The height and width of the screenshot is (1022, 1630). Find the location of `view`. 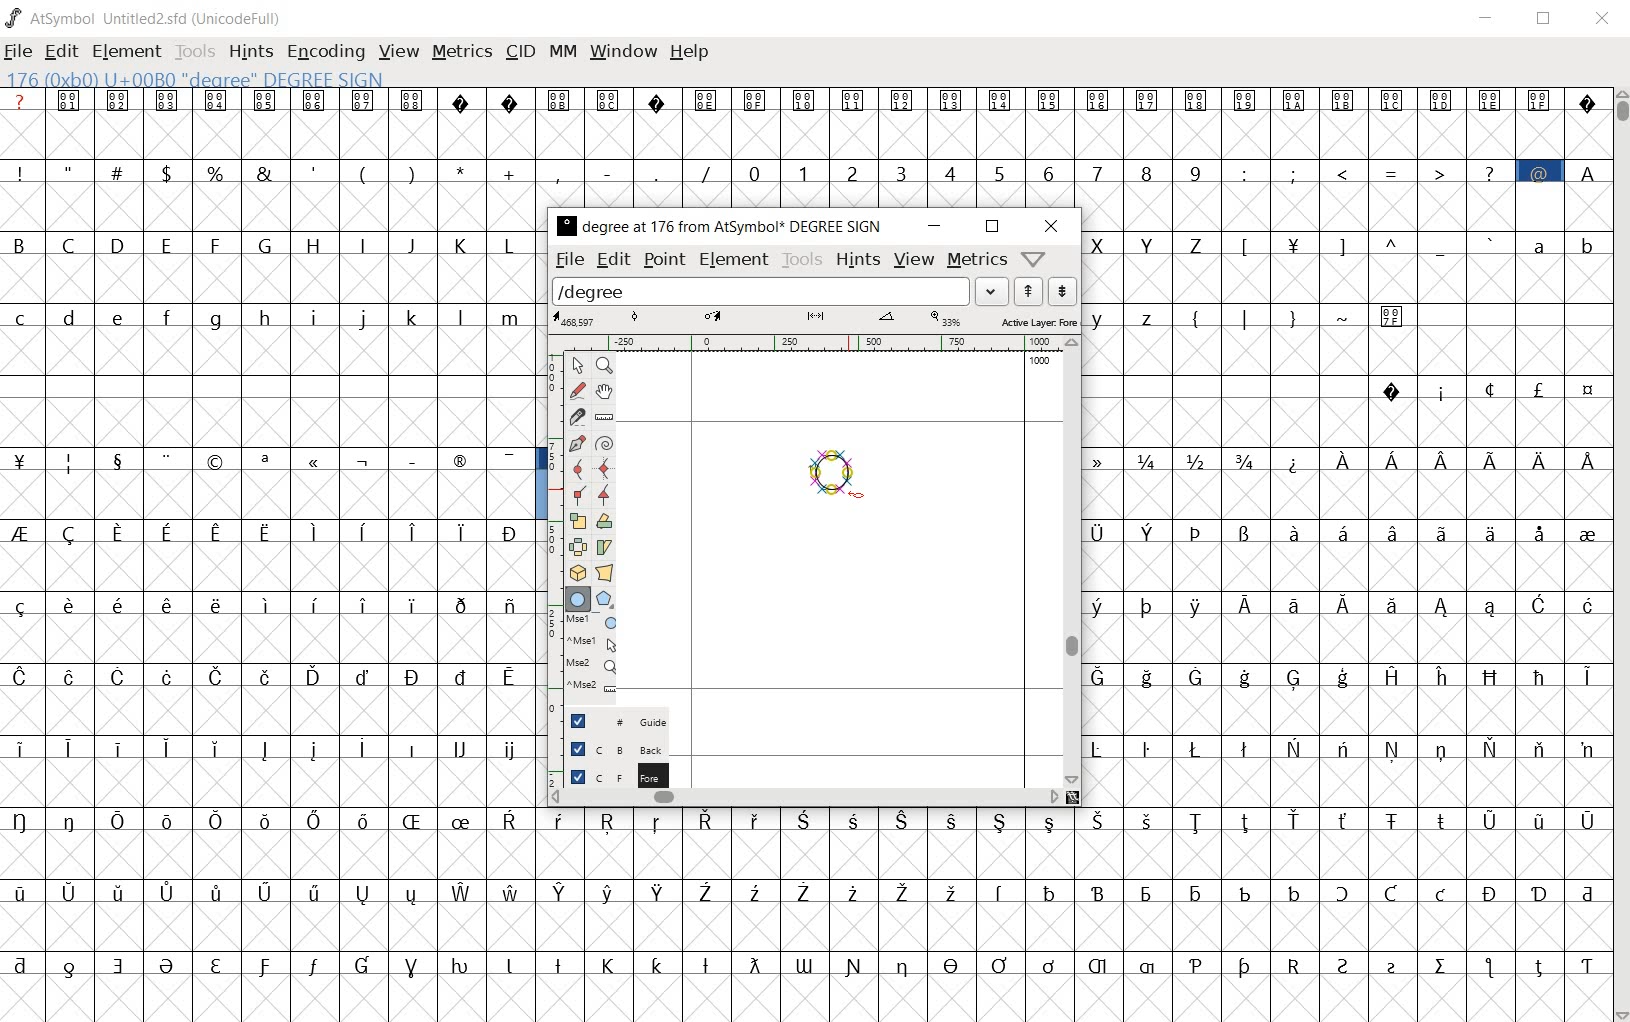

view is located at coordinates (914, 259).